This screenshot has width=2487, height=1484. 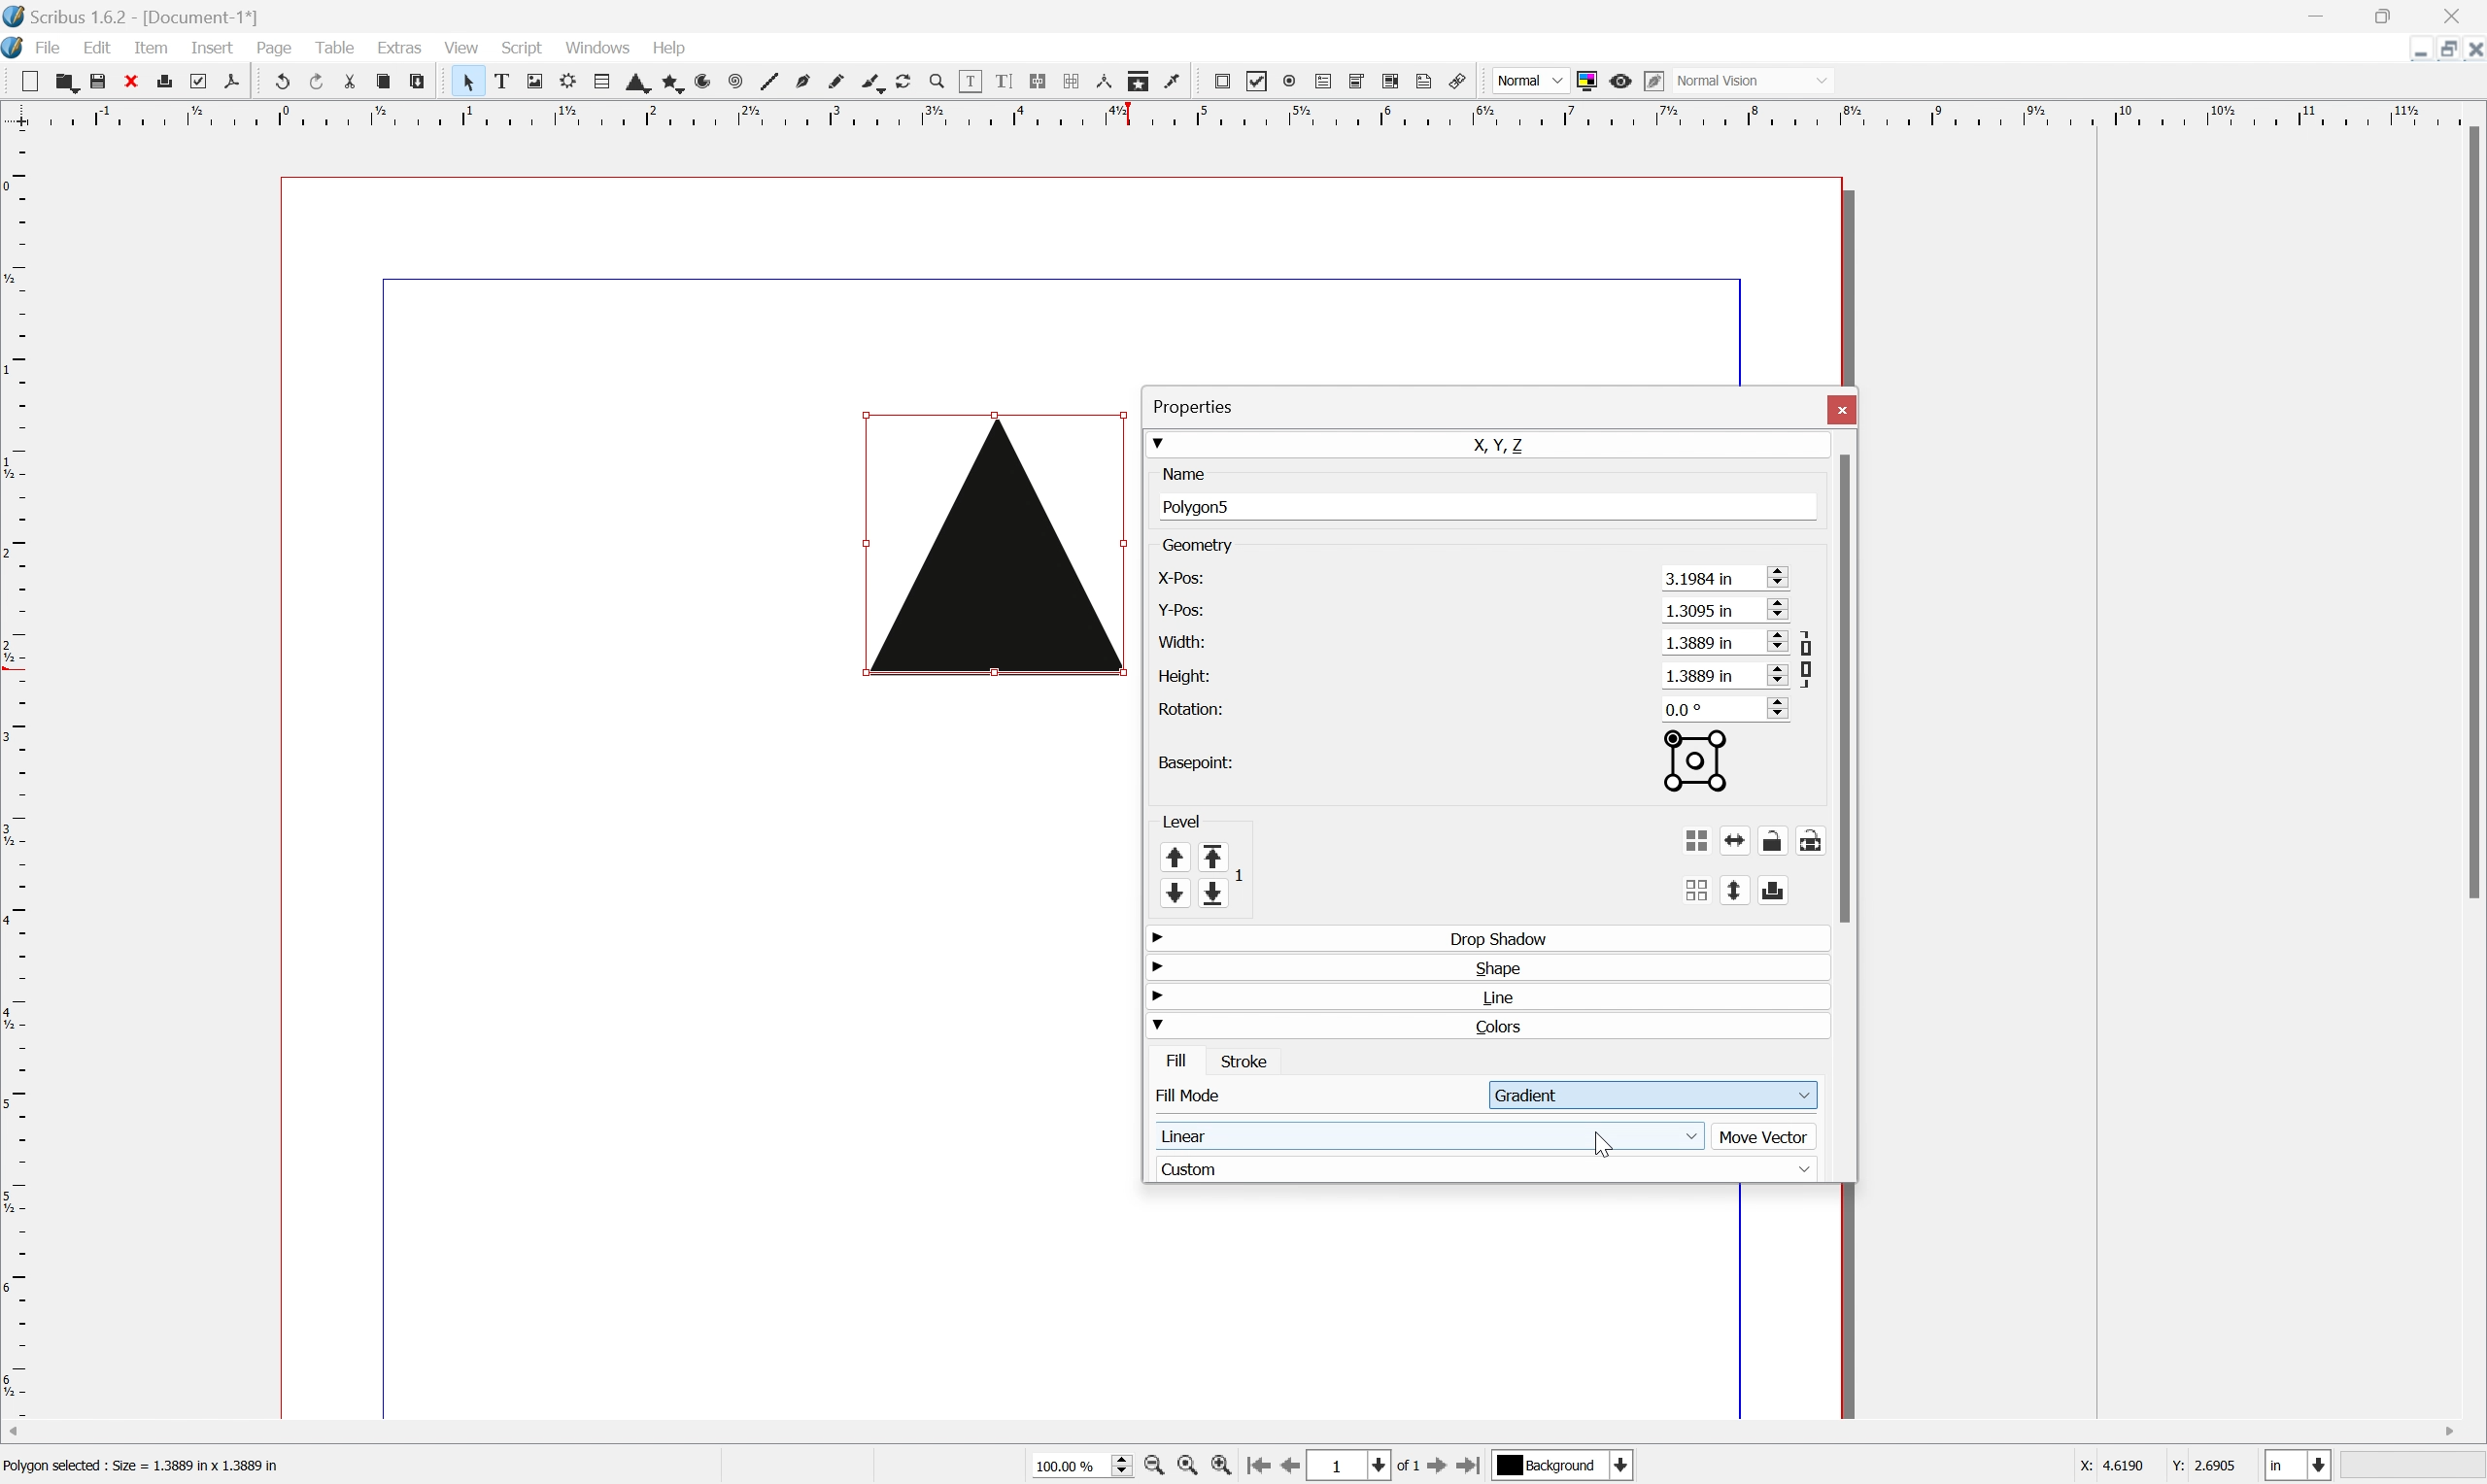 What do you see at coordinates (1460, 80) in the screenshot?
I see `Link annotation` at bounding box center [1460, 80].